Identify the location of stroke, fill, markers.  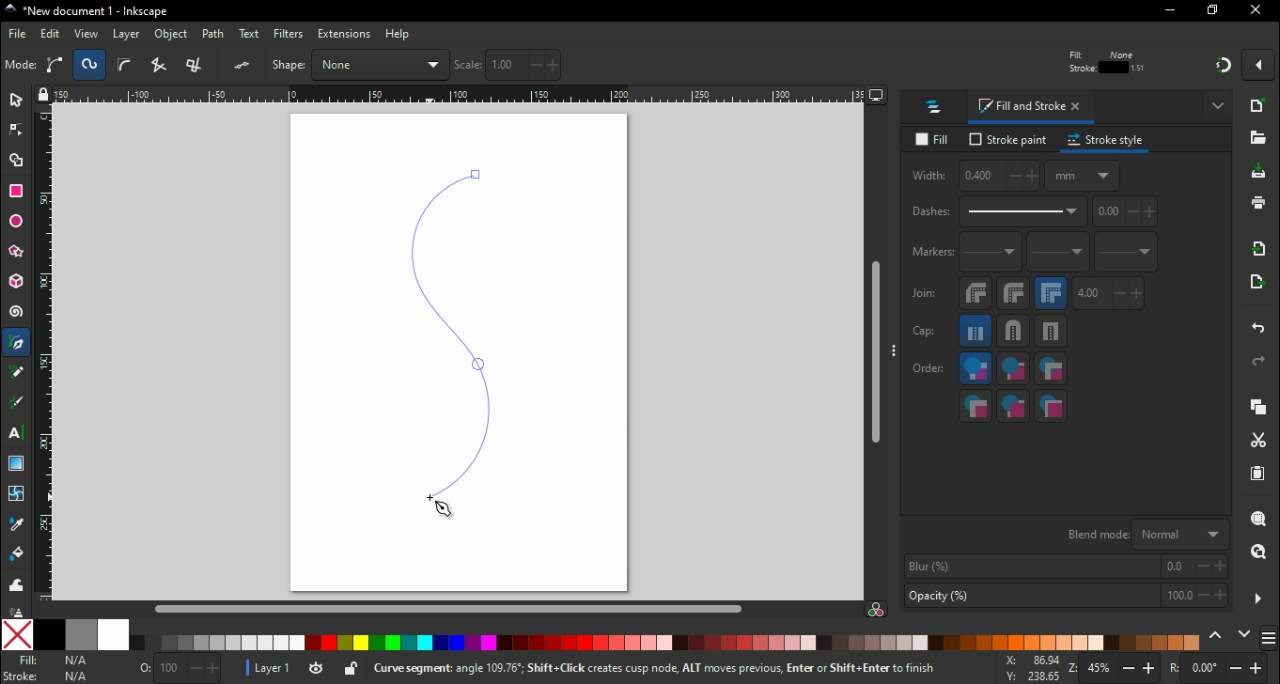
(1012, 372).